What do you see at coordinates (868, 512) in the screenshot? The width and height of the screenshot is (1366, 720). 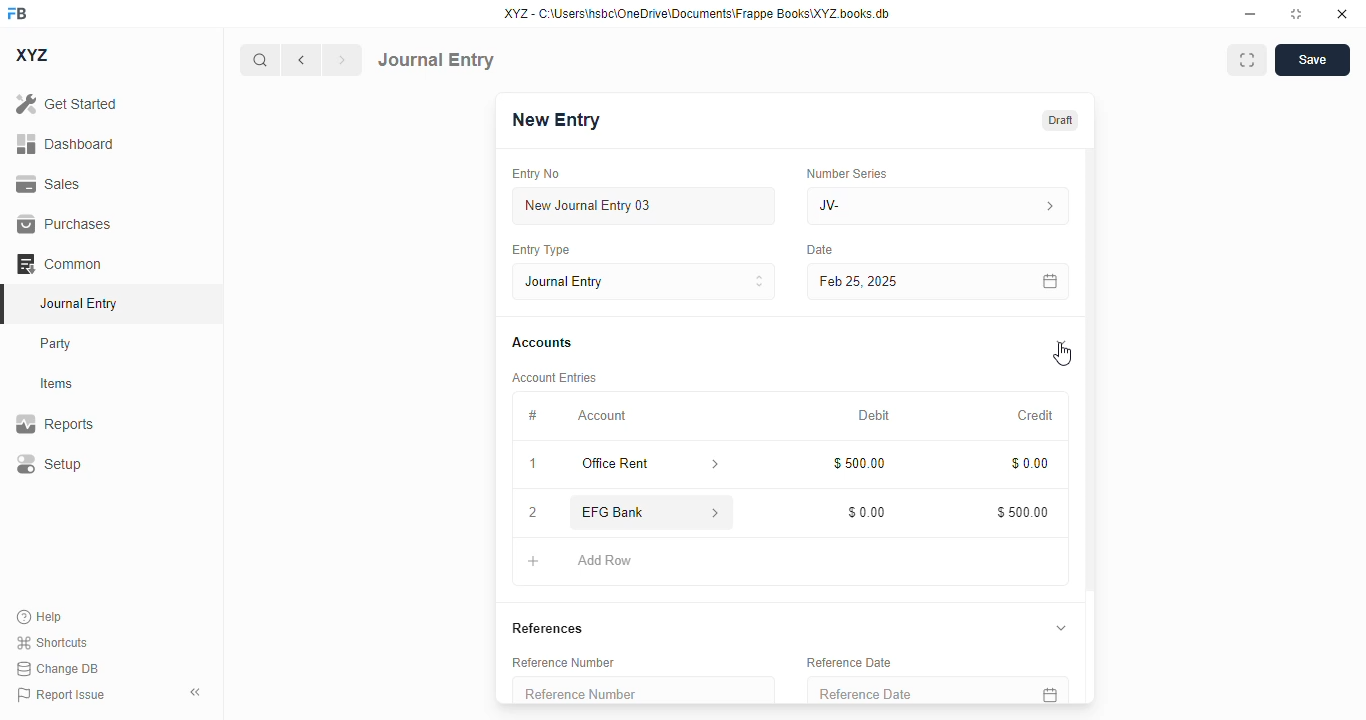 I see `$ 0.00` at bounding box center [868, 512].